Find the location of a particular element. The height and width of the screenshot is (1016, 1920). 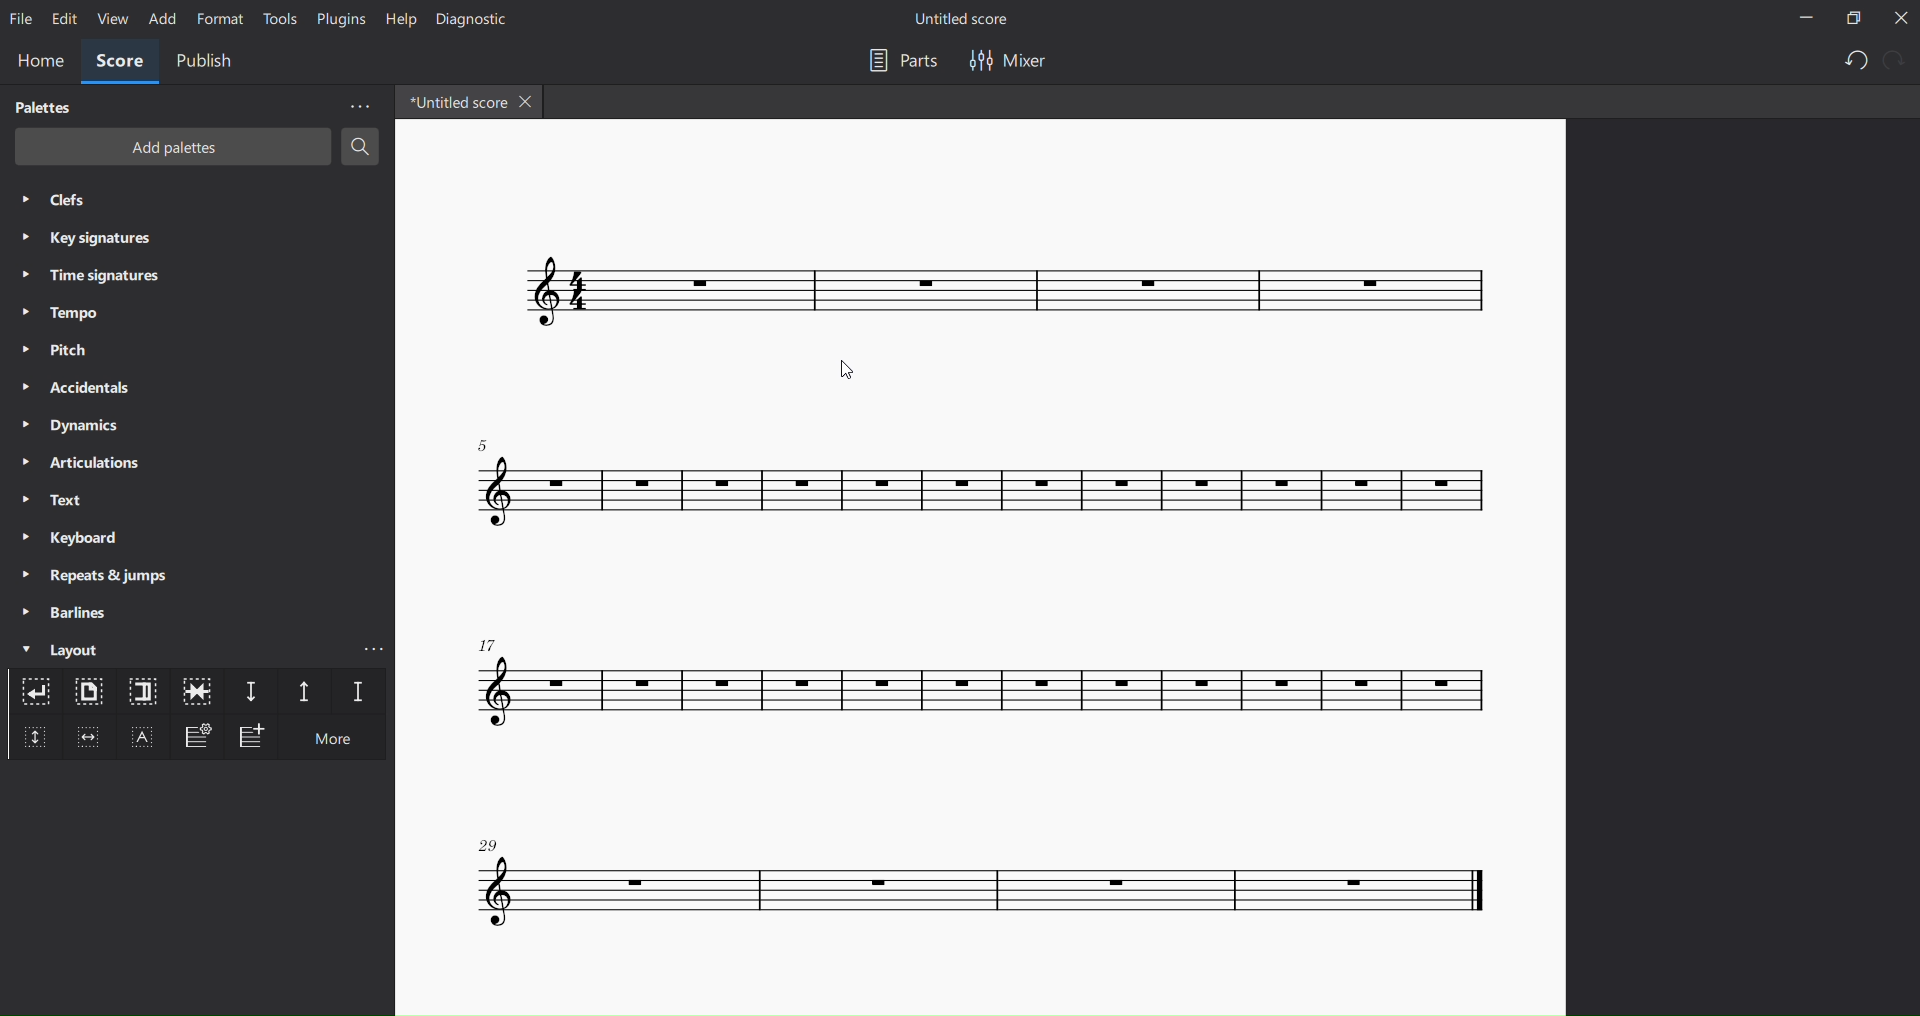

format is located at coordinates (221, 19).